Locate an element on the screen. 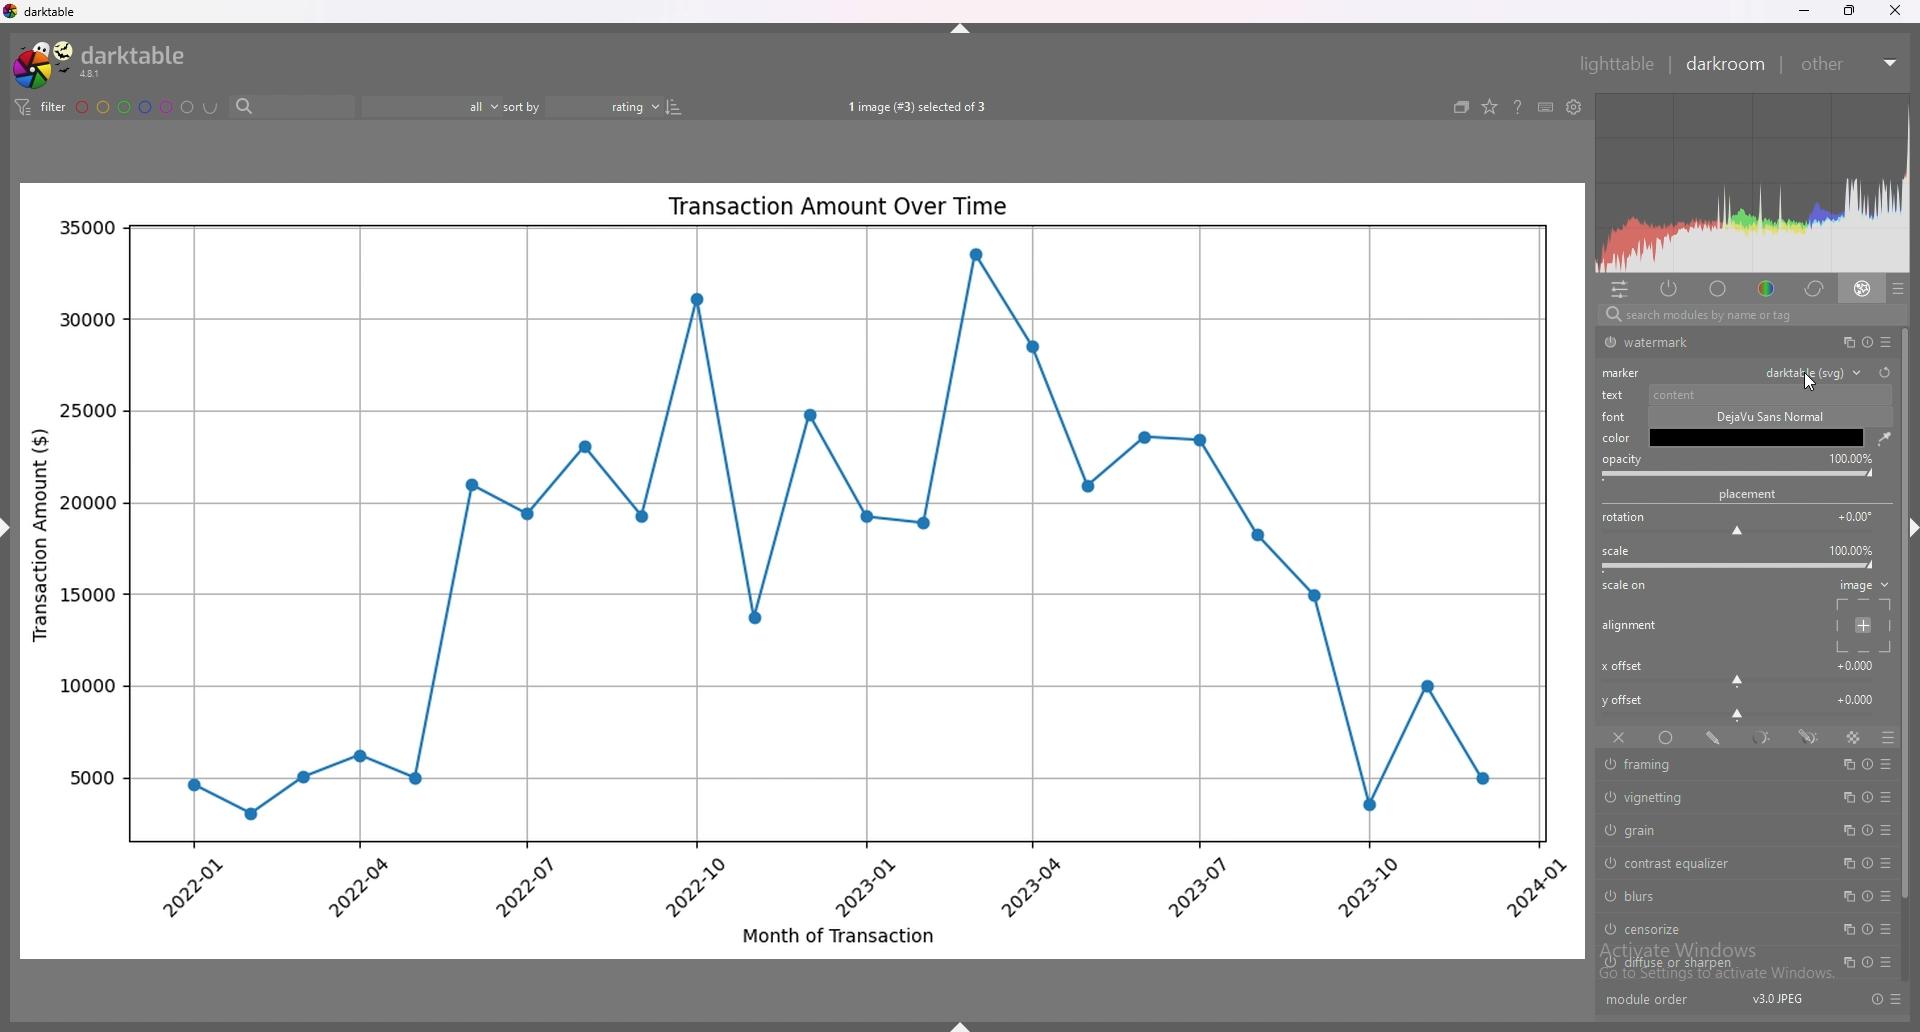 This screenshot has height=1032, width=1920. presets is located at coordinates (1898, 288).